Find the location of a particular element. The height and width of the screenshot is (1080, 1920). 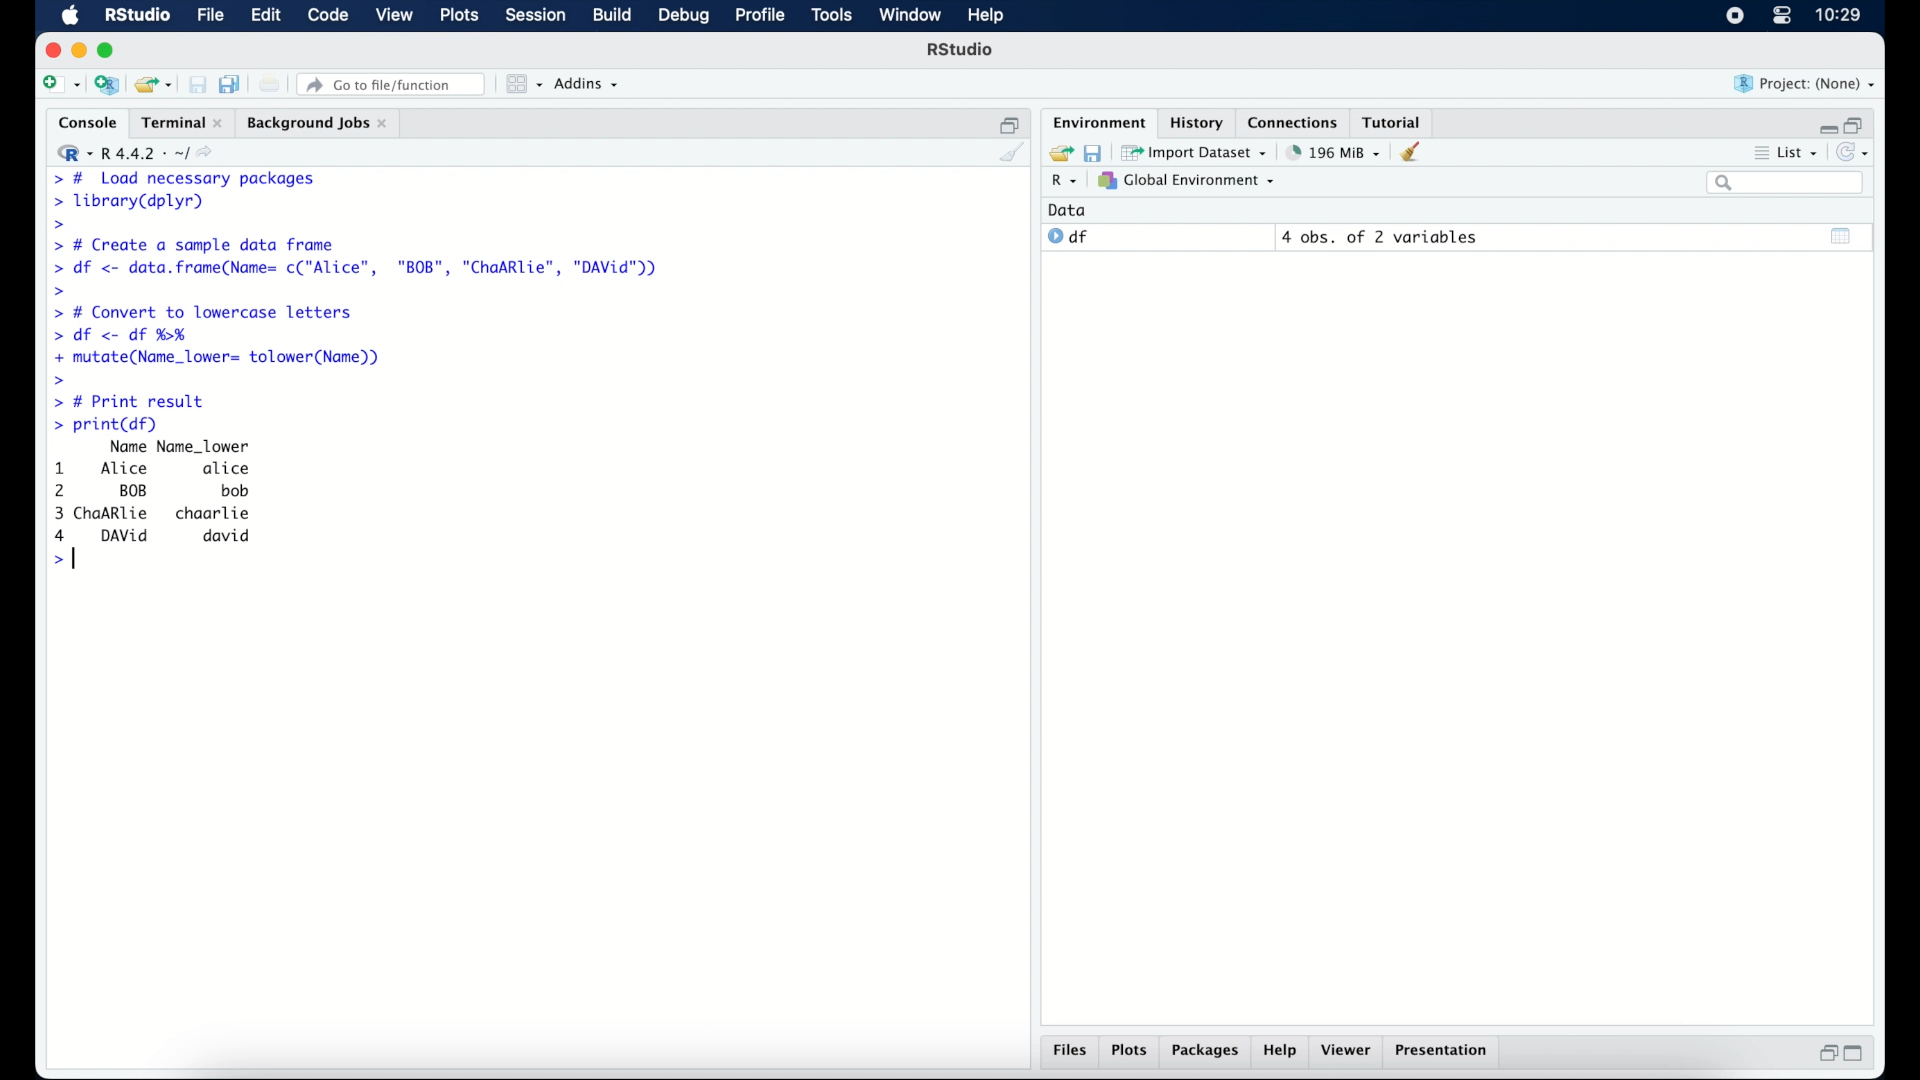

restore down is located at coordinates (1858, 123).